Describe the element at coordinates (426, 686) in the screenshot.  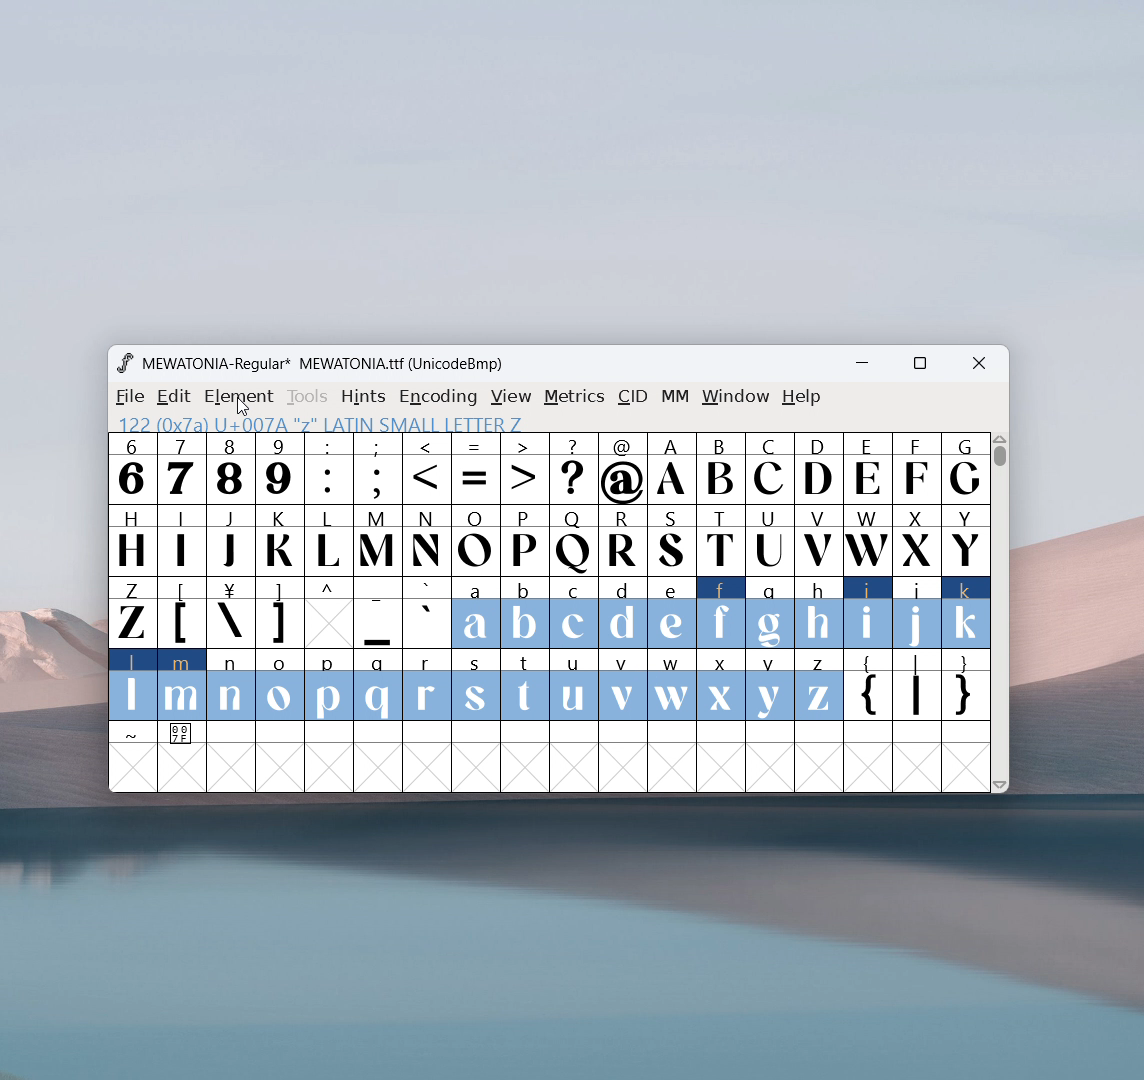
I see `r` at that location.